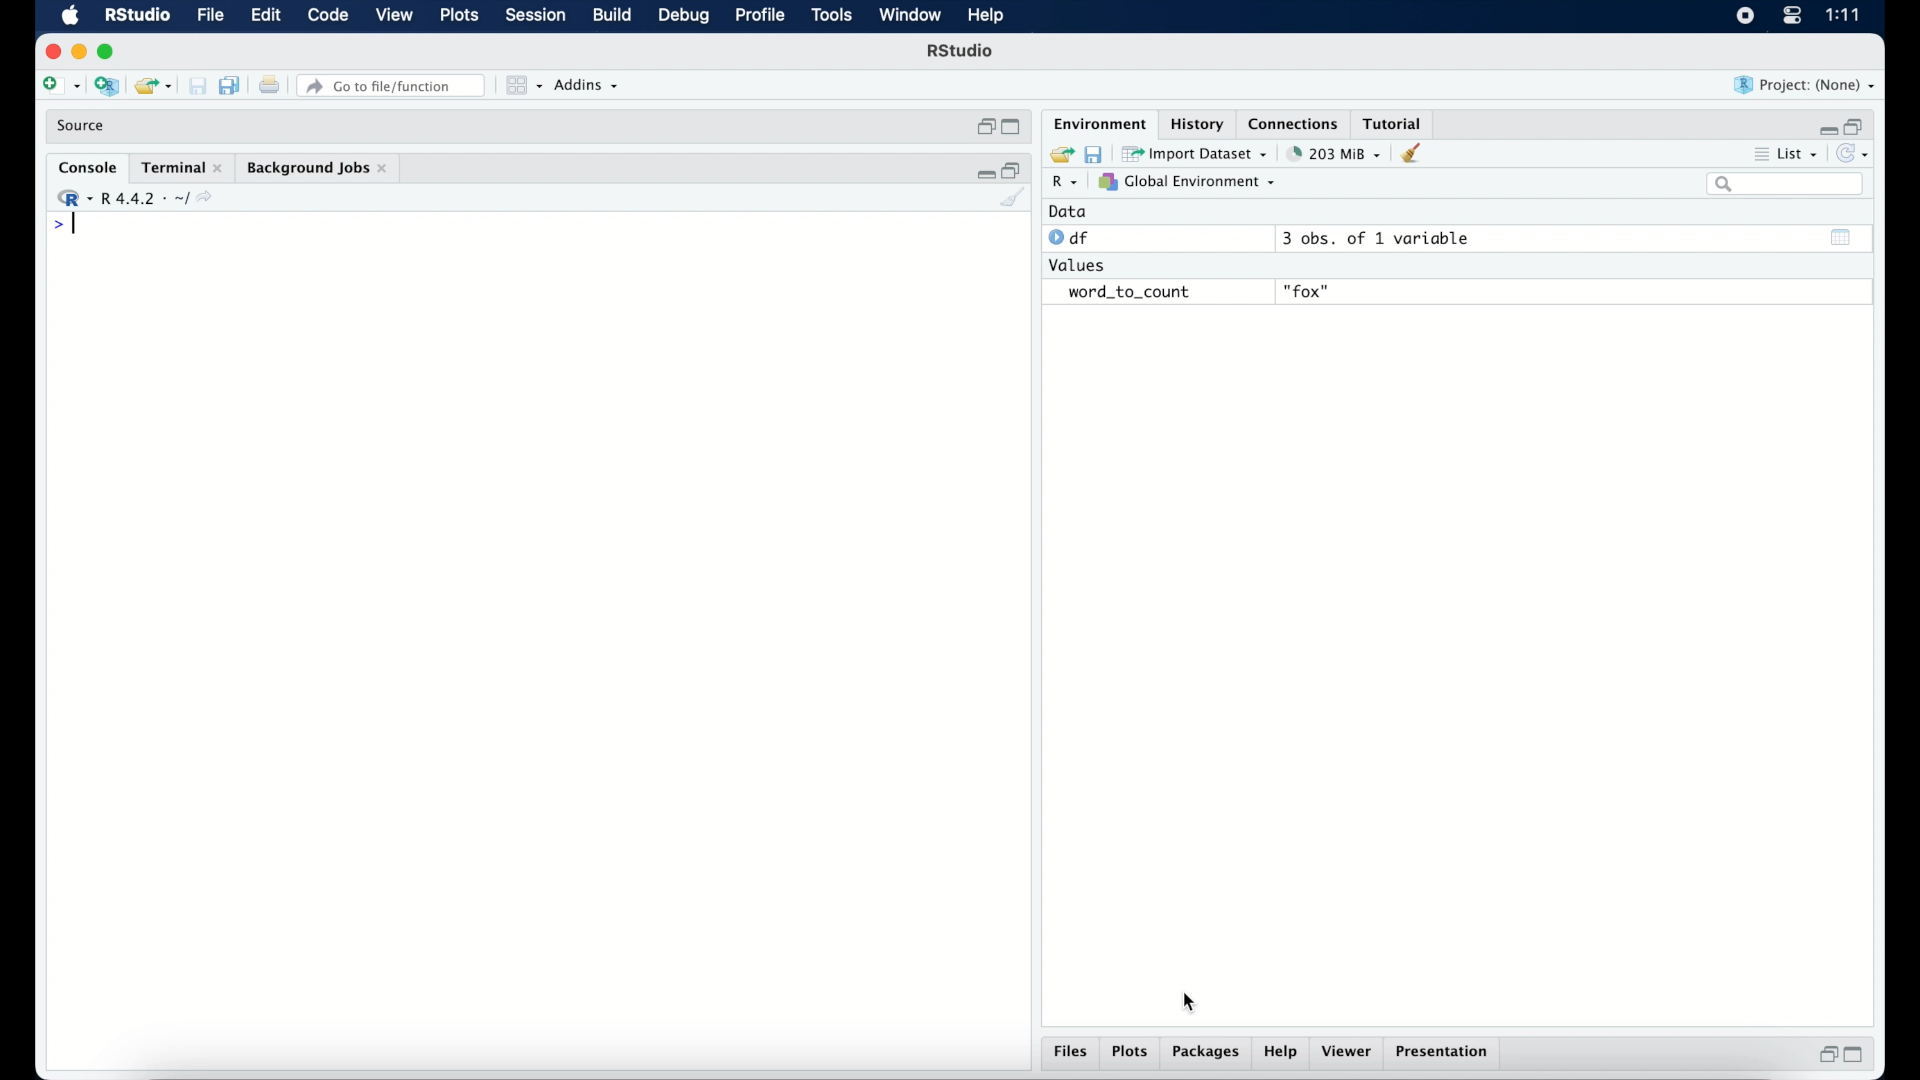 The image size is (1920, 1080). What do you see at coordinates (960, 51) in the screenshot?
I see `R studio` at bounding box center [960, 51].